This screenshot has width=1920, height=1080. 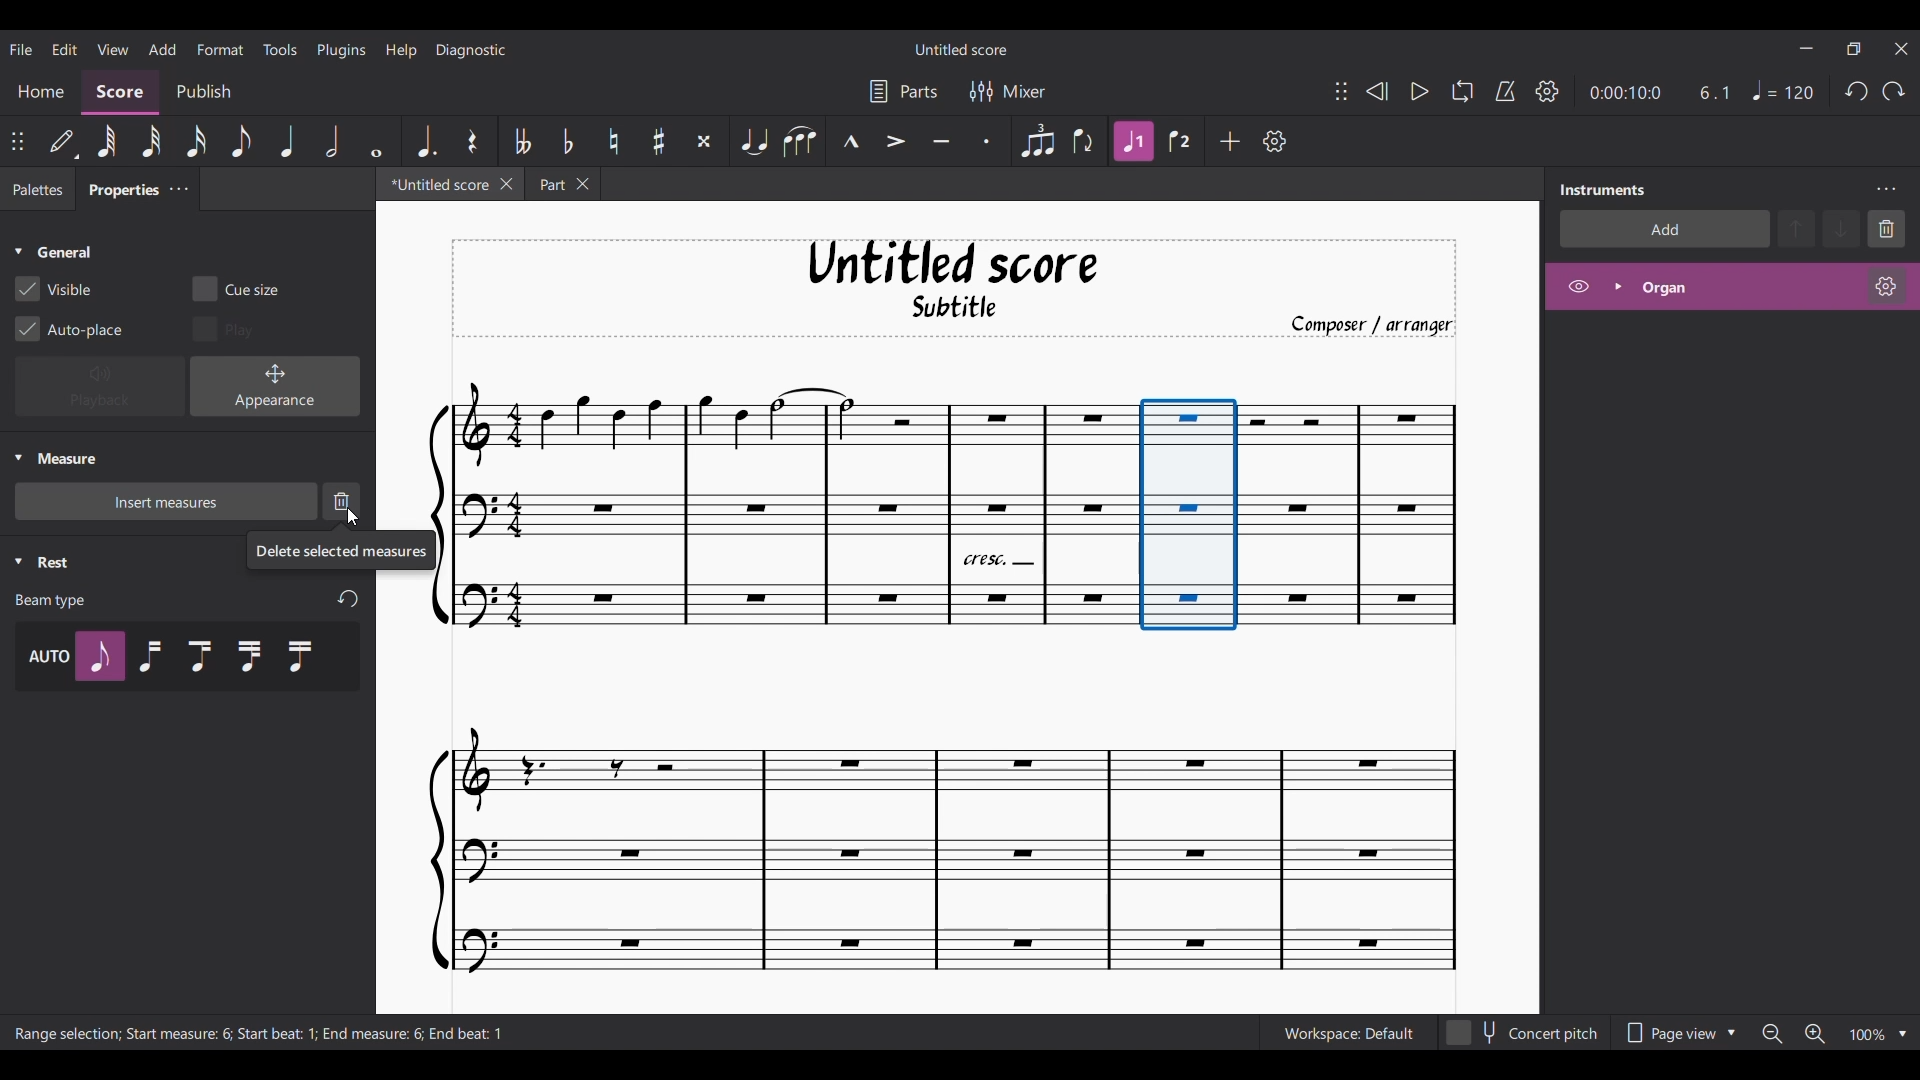 I want to click on Palettes, so click(x=38, y=191).